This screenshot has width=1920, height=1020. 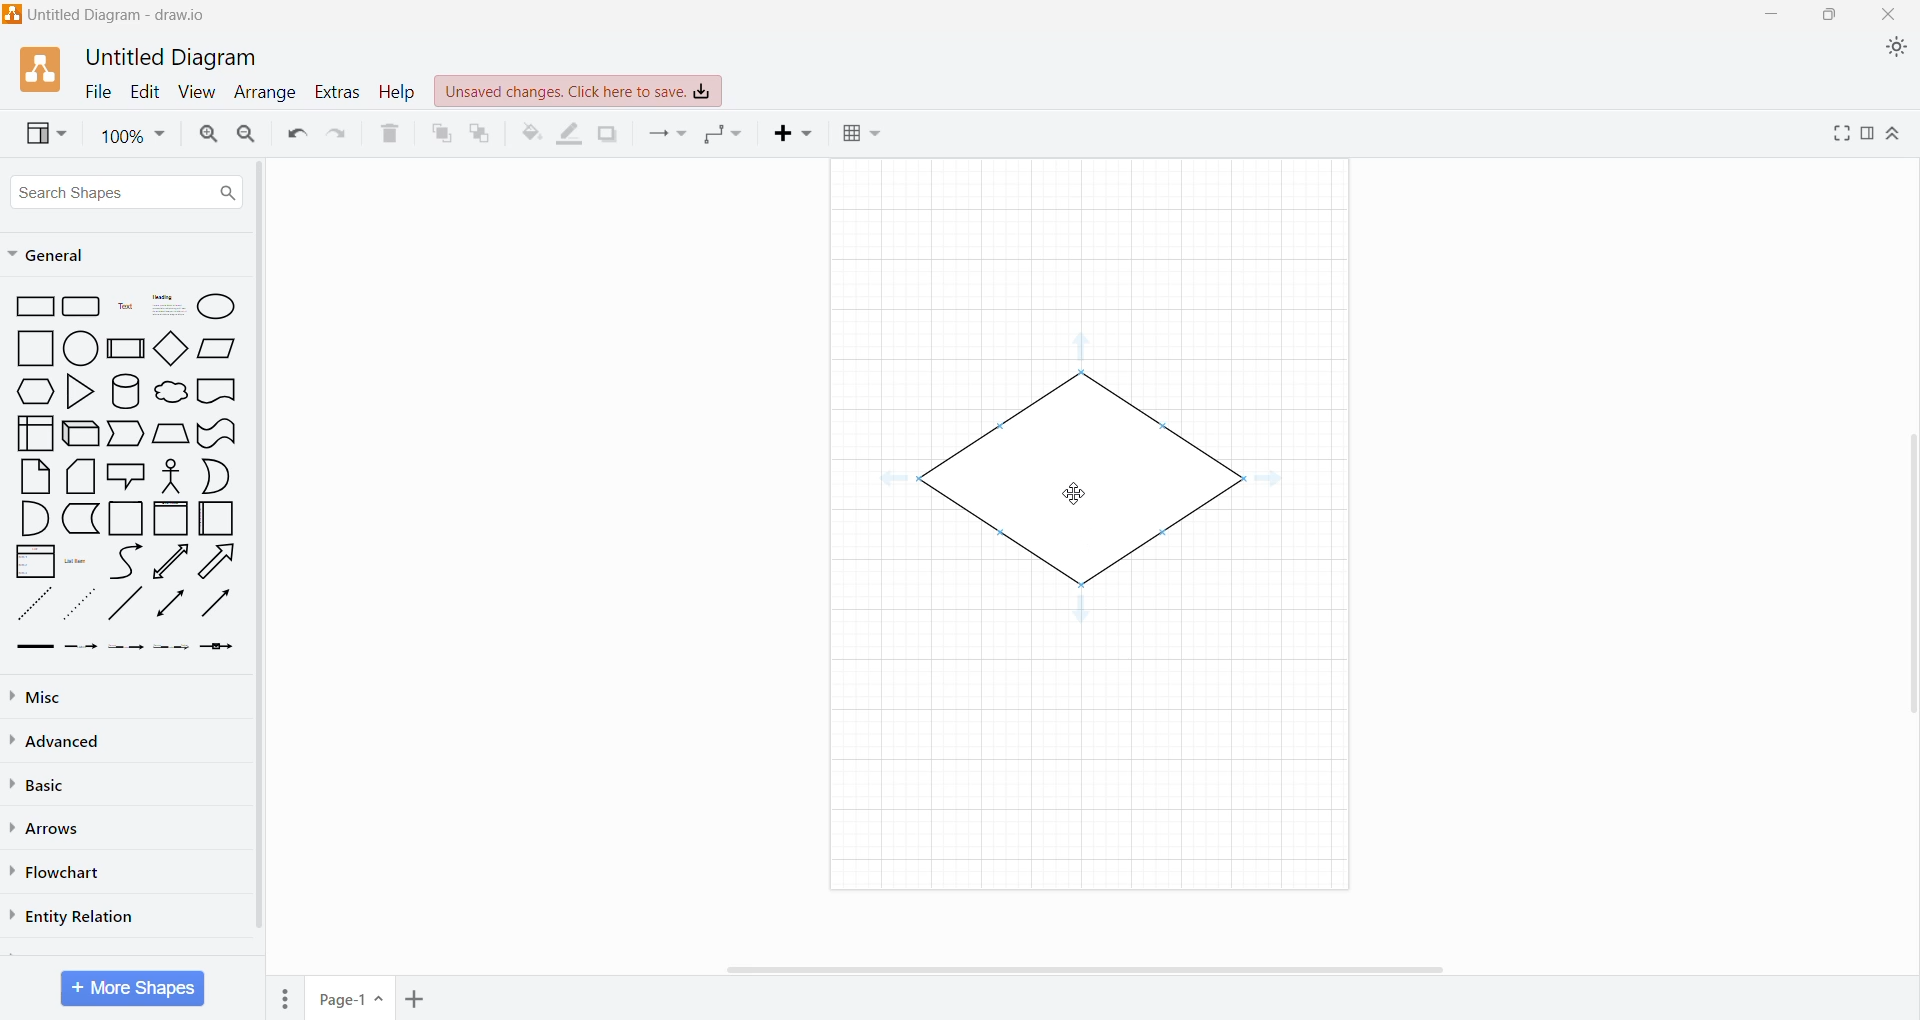 I want to click on Format, so click(x=1868, y=135).